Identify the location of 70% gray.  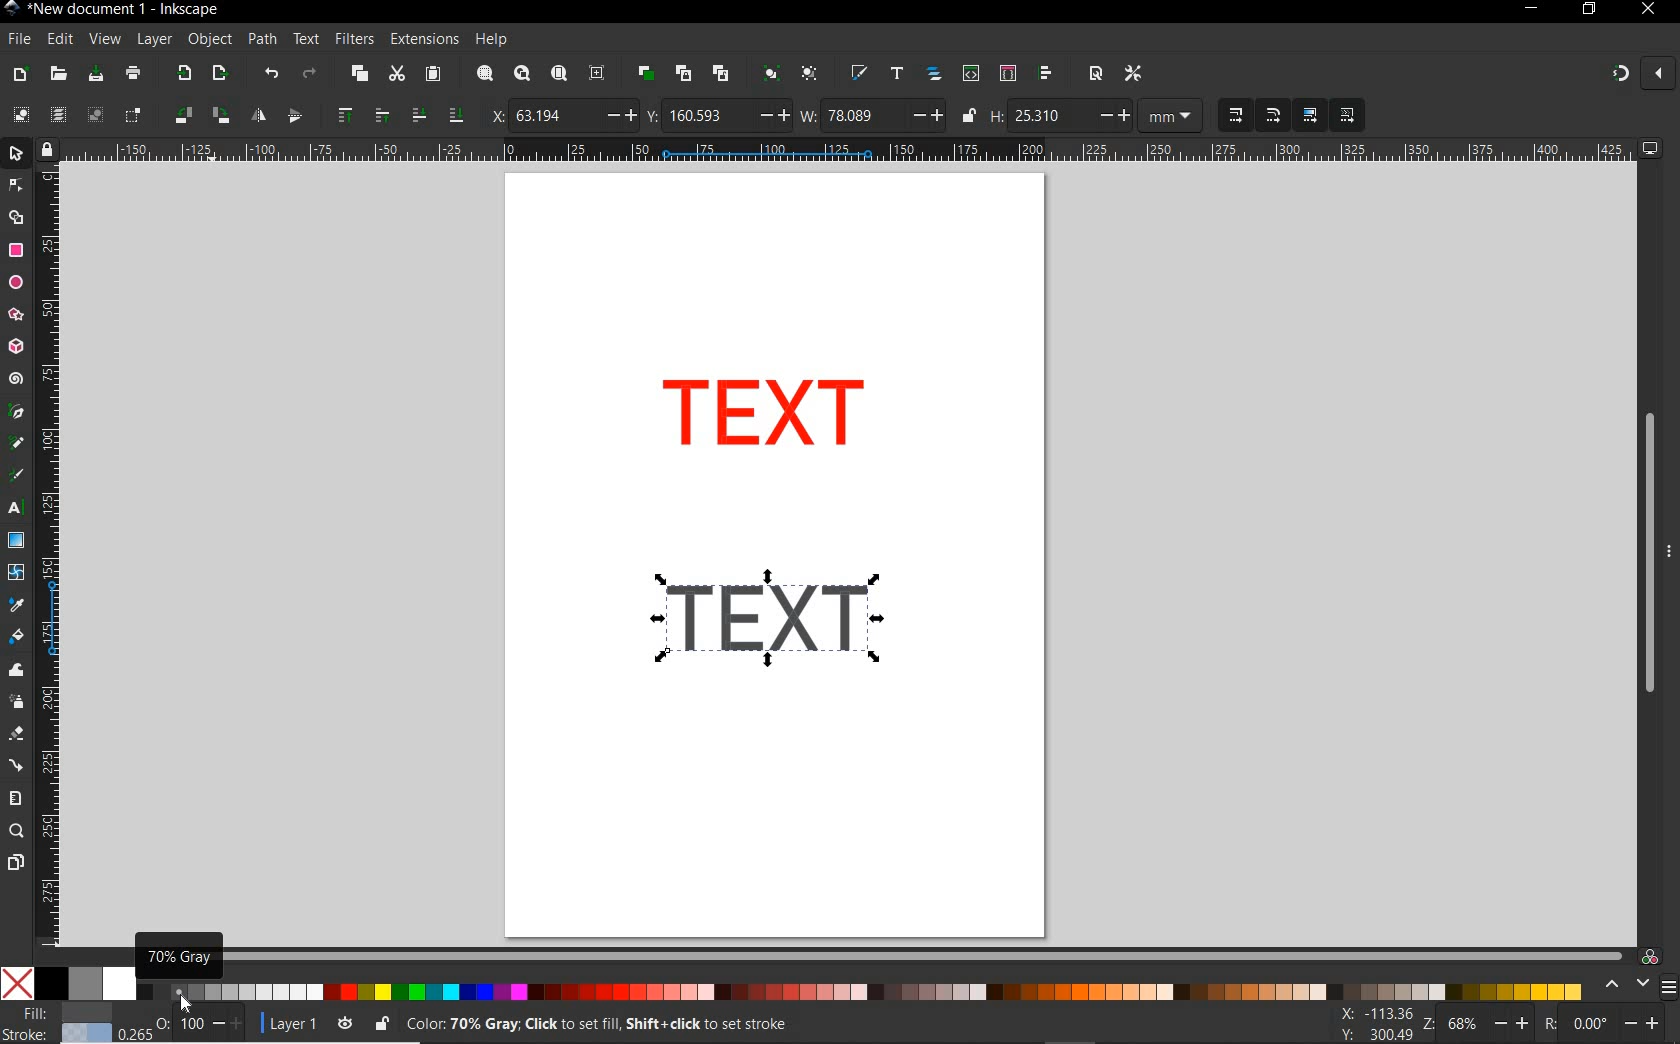
(178, 950).